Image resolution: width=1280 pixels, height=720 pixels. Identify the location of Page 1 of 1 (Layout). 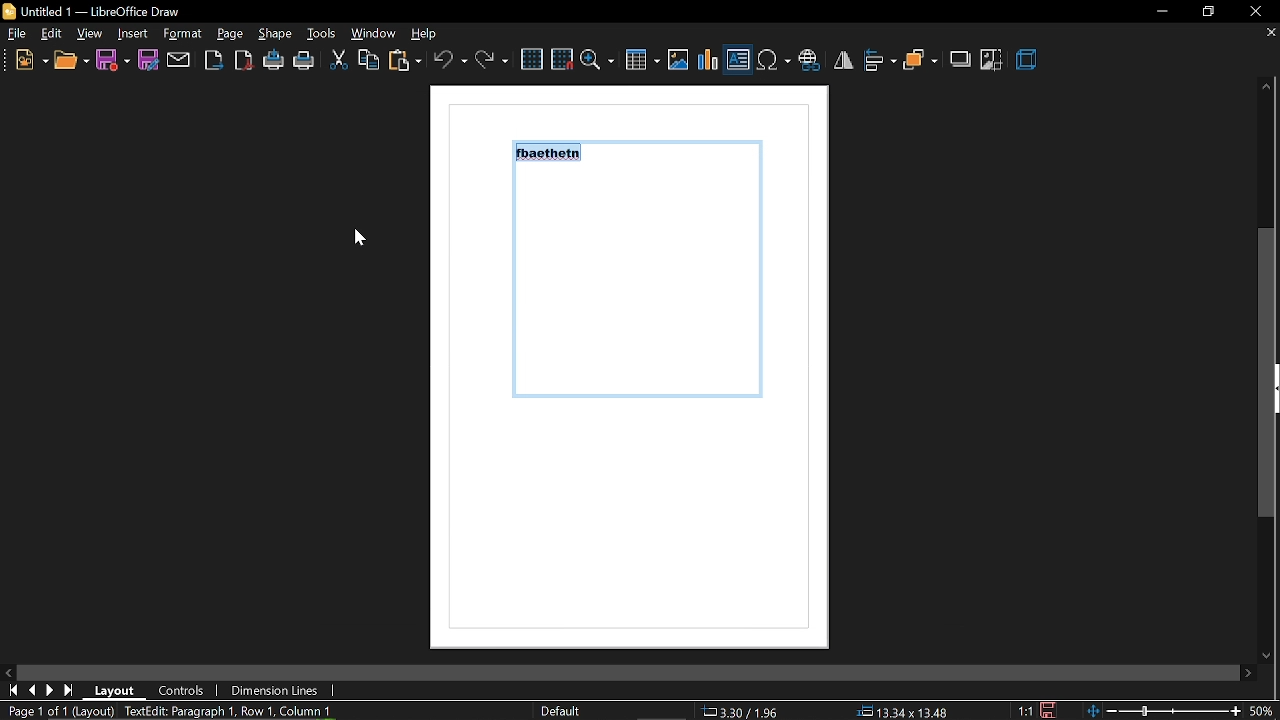
(57, 711).